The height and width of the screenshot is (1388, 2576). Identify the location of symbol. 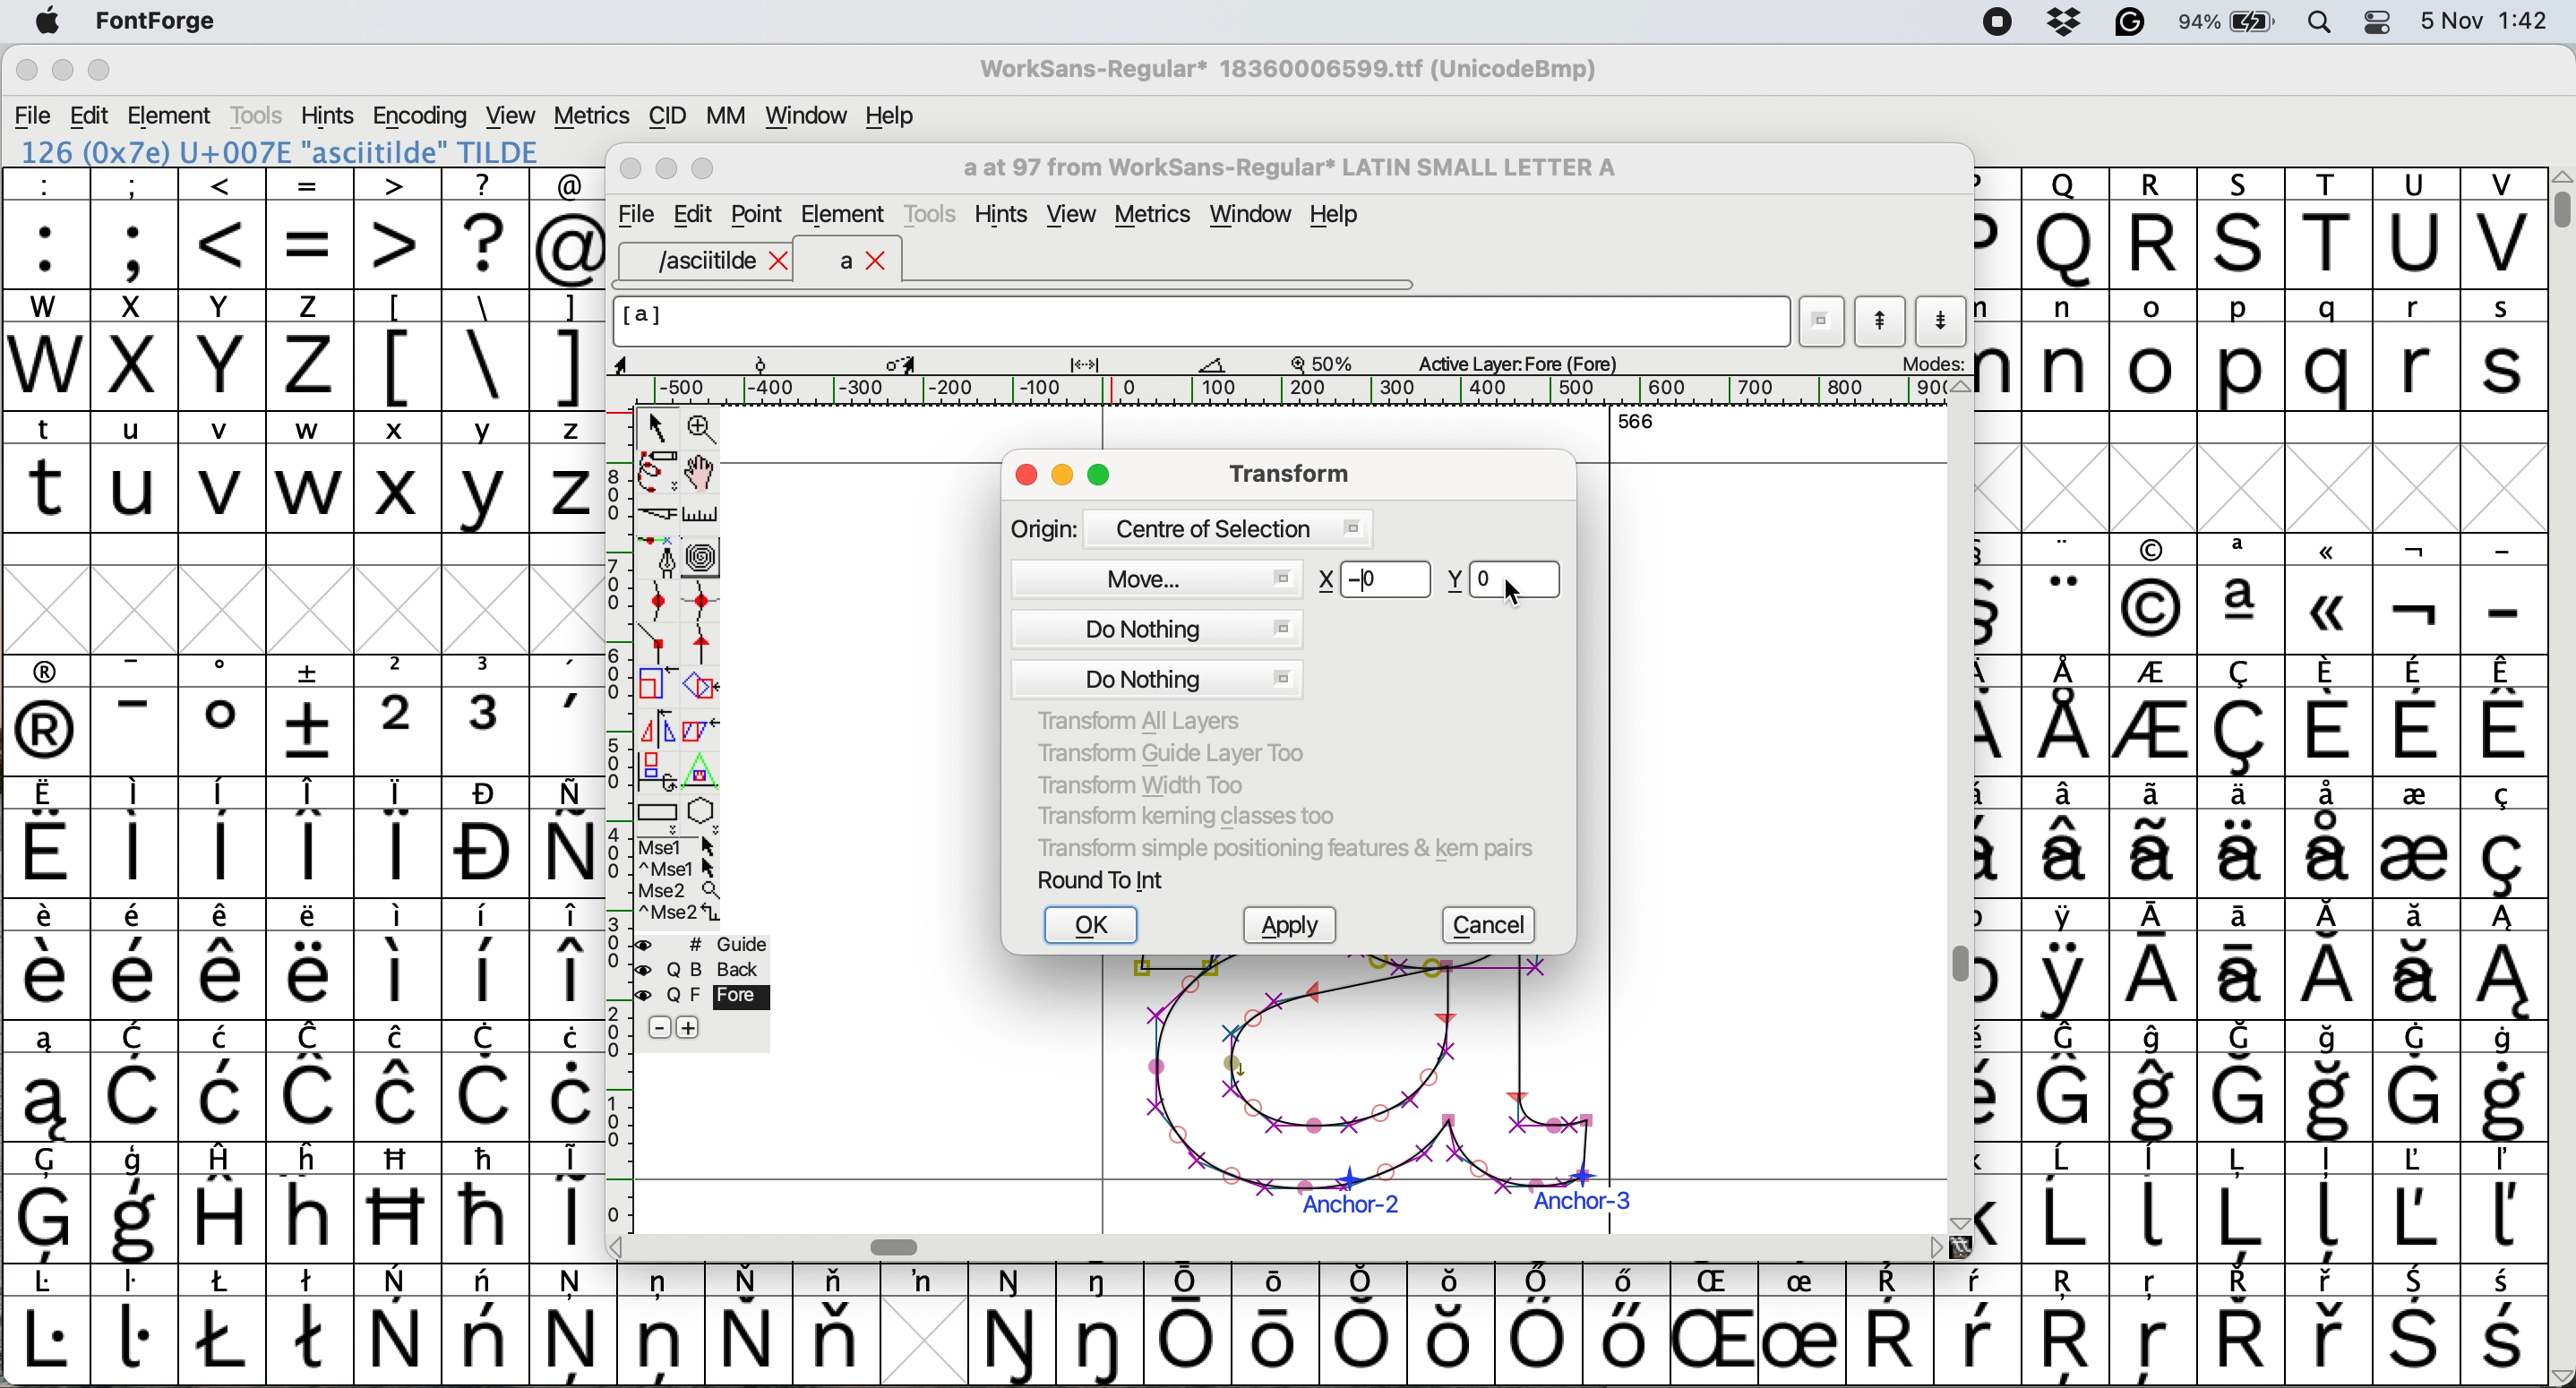
(133, 838).